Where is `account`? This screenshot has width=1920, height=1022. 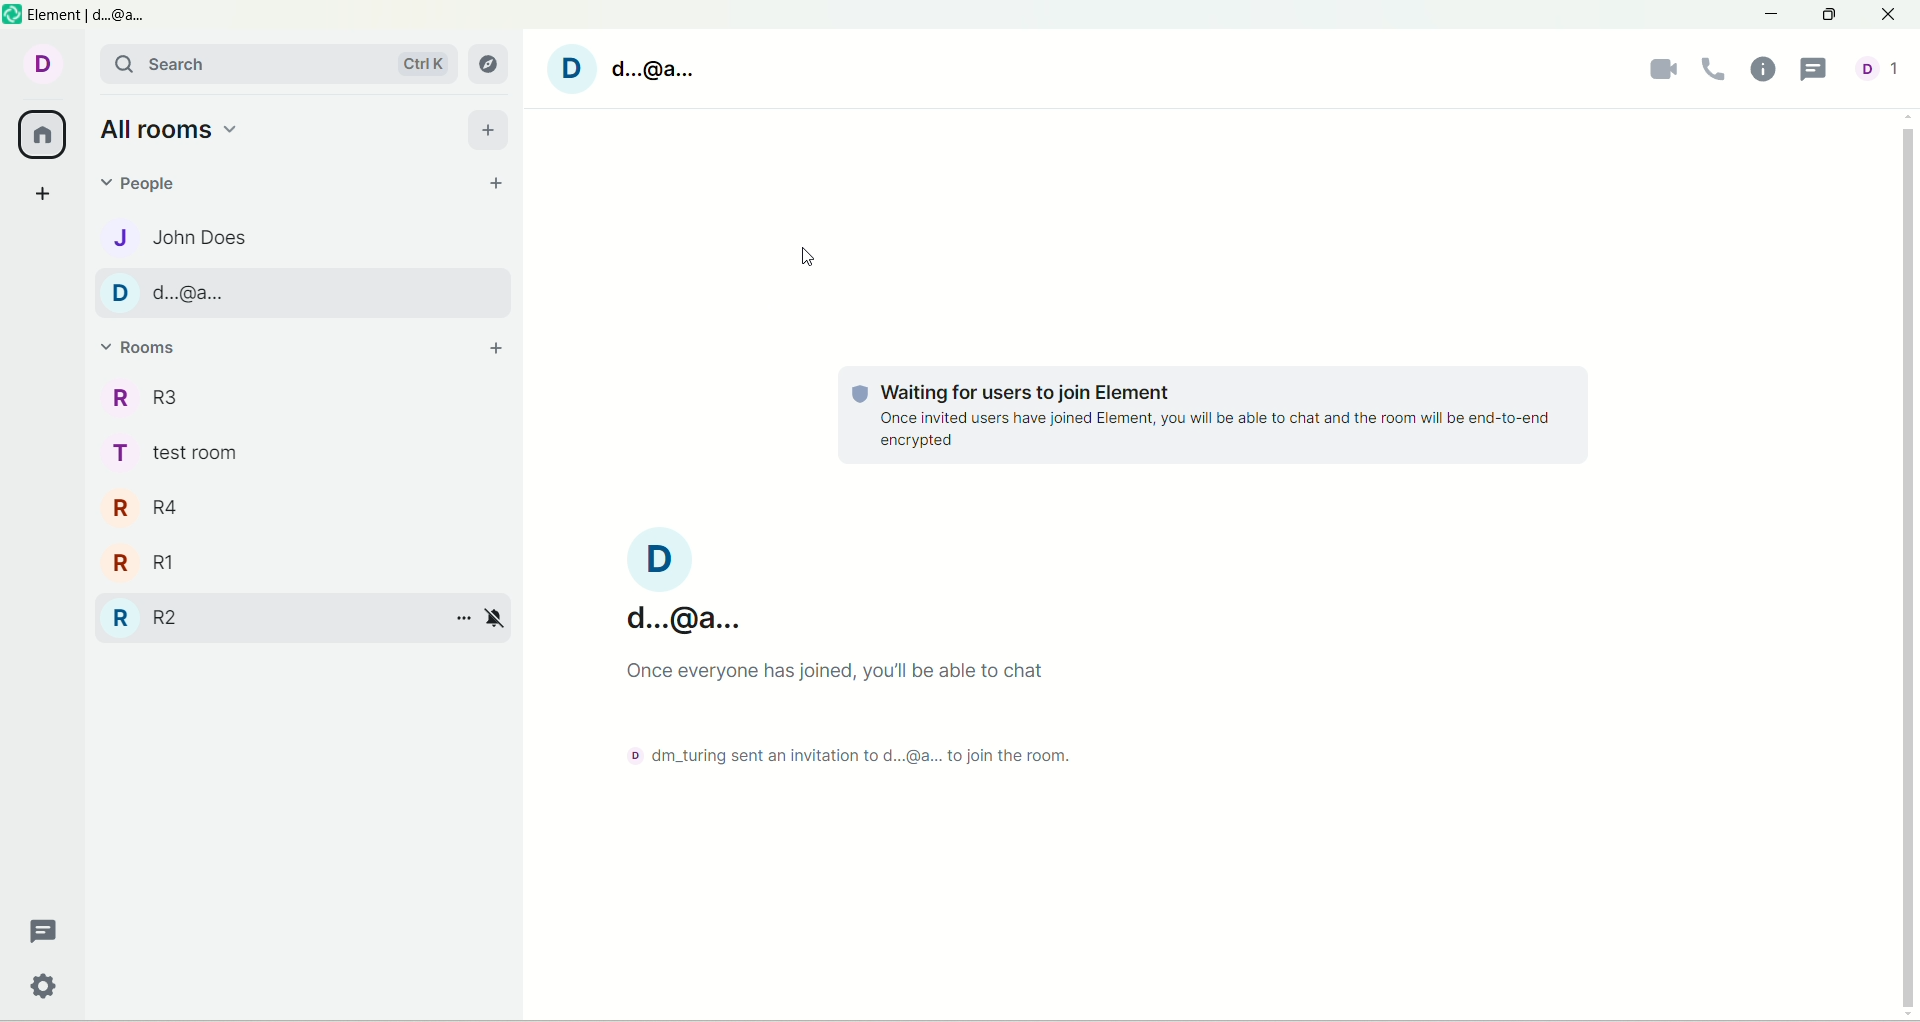
account is located at coordinates (659, 75).